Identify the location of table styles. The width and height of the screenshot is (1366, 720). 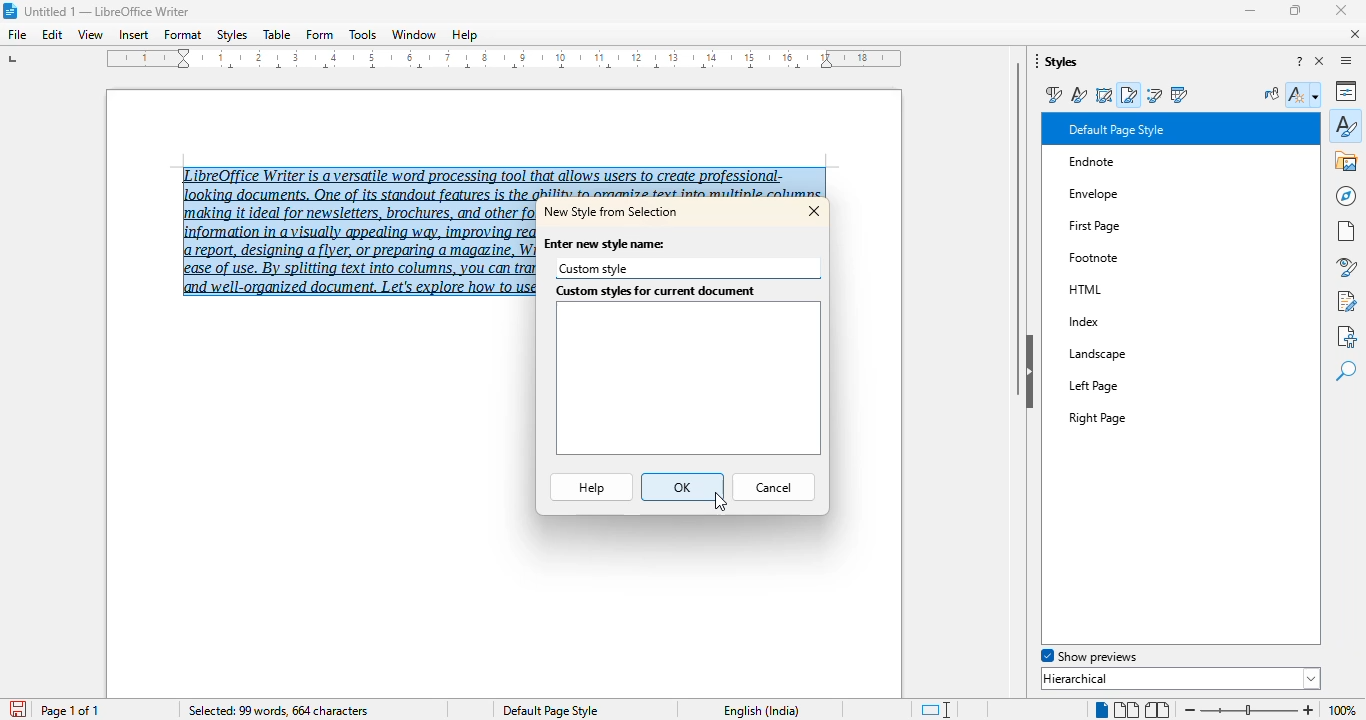
(1178, 94).